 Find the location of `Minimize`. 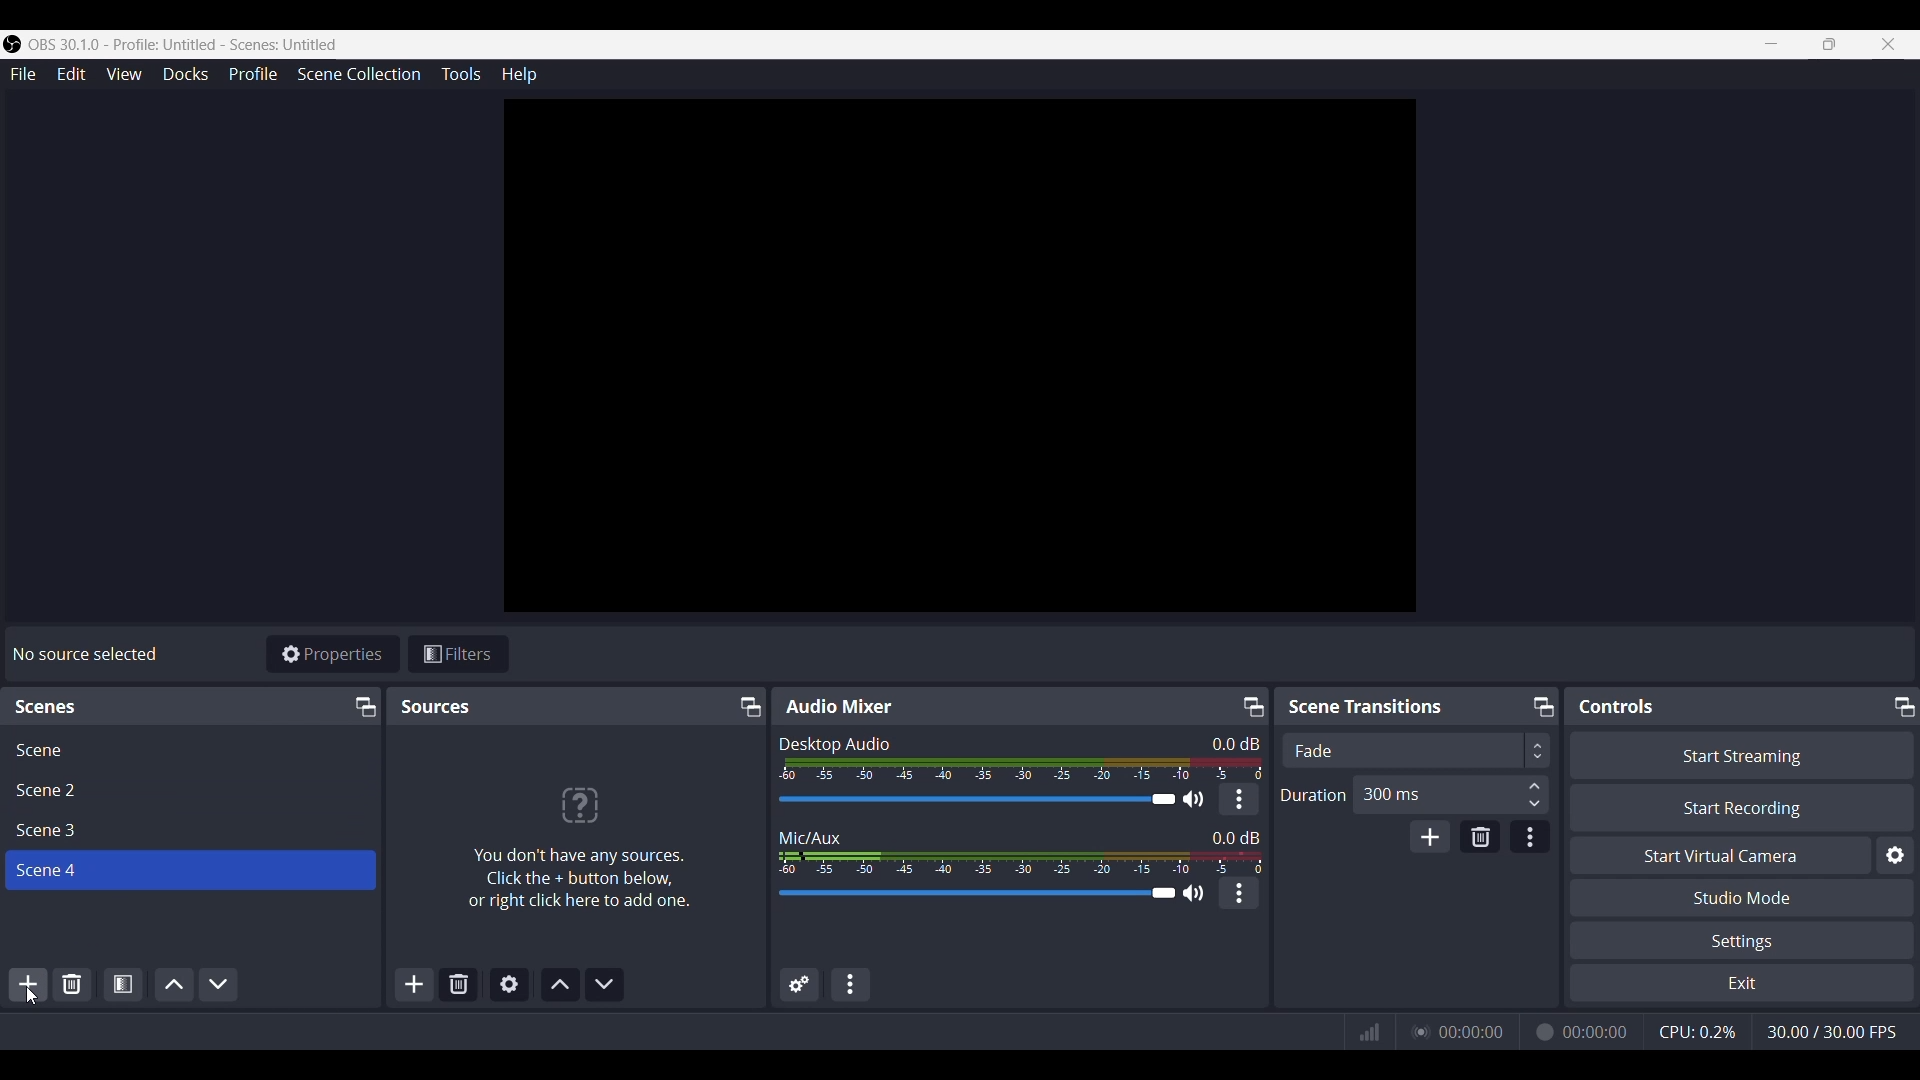

Minimize is located at coordinates (1769, 43).